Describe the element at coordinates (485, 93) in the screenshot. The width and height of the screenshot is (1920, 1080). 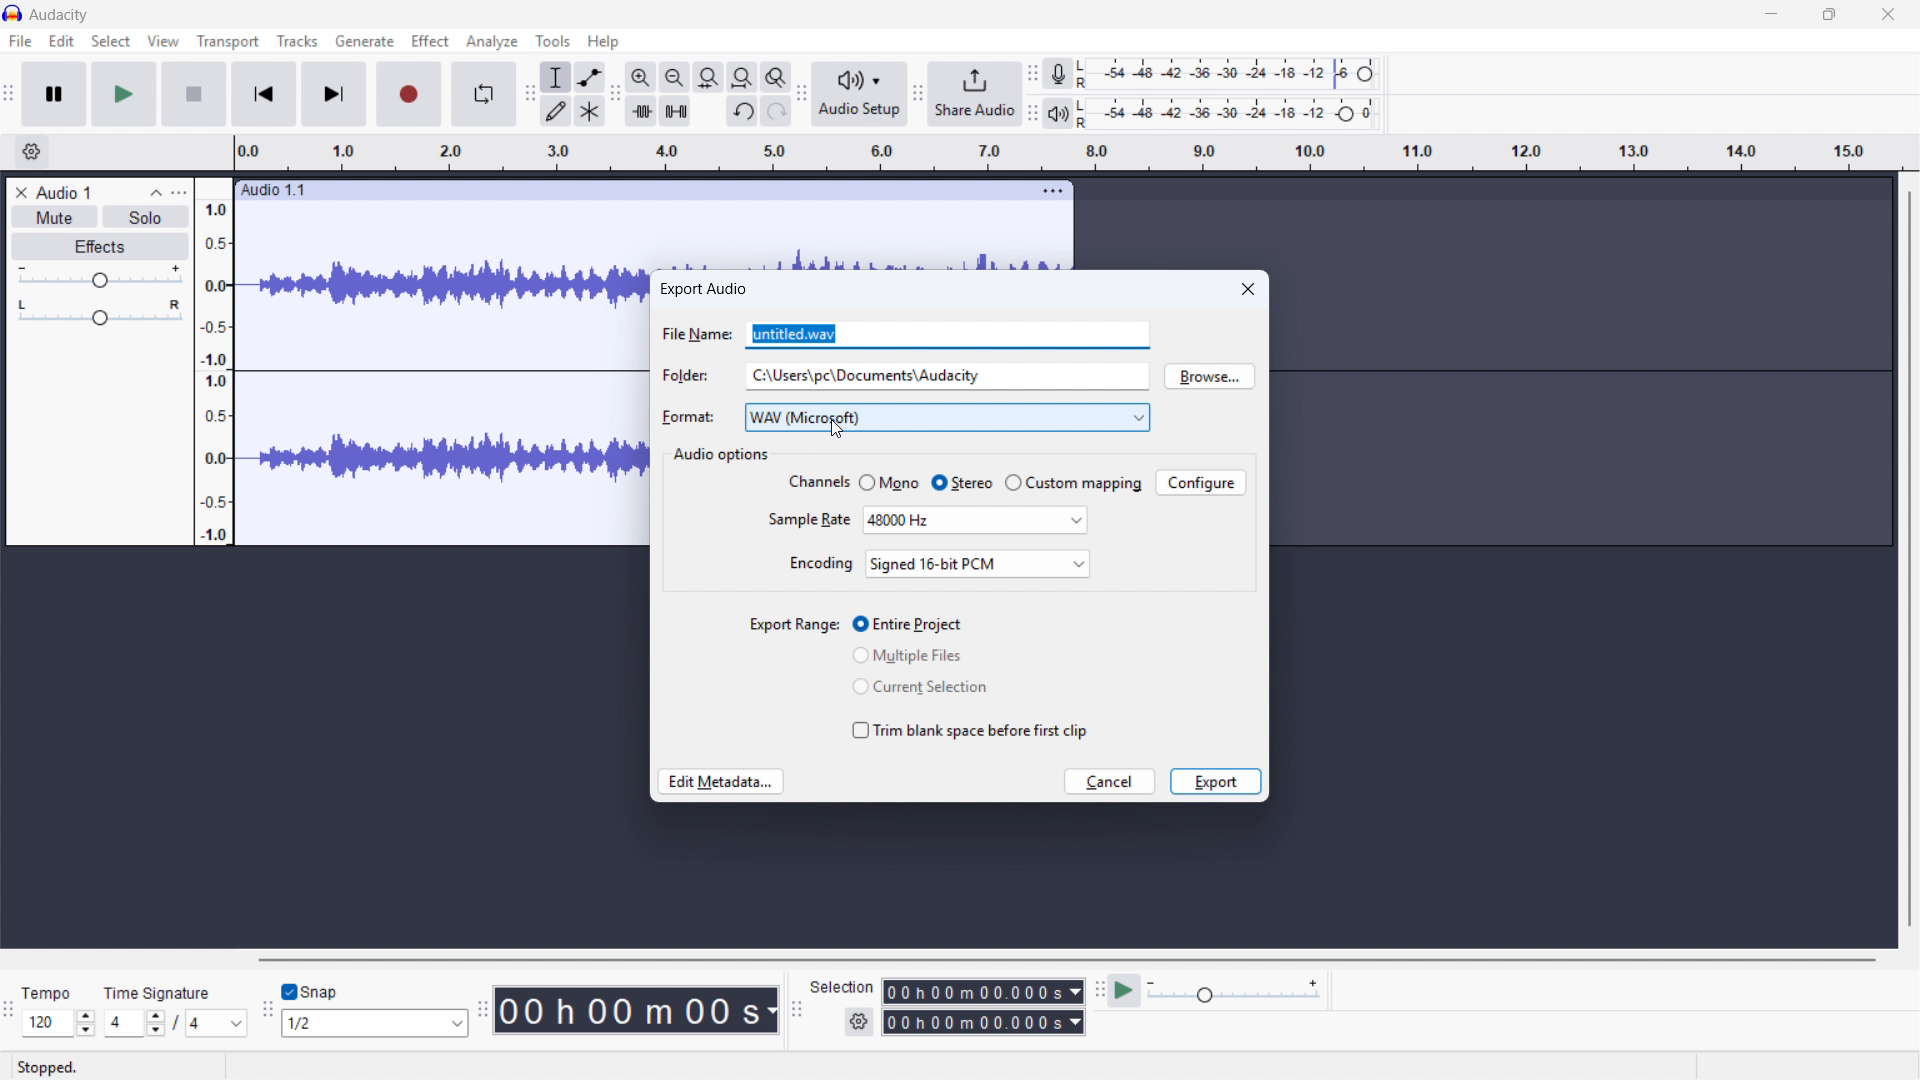
I see `Enable loop ` at that location.